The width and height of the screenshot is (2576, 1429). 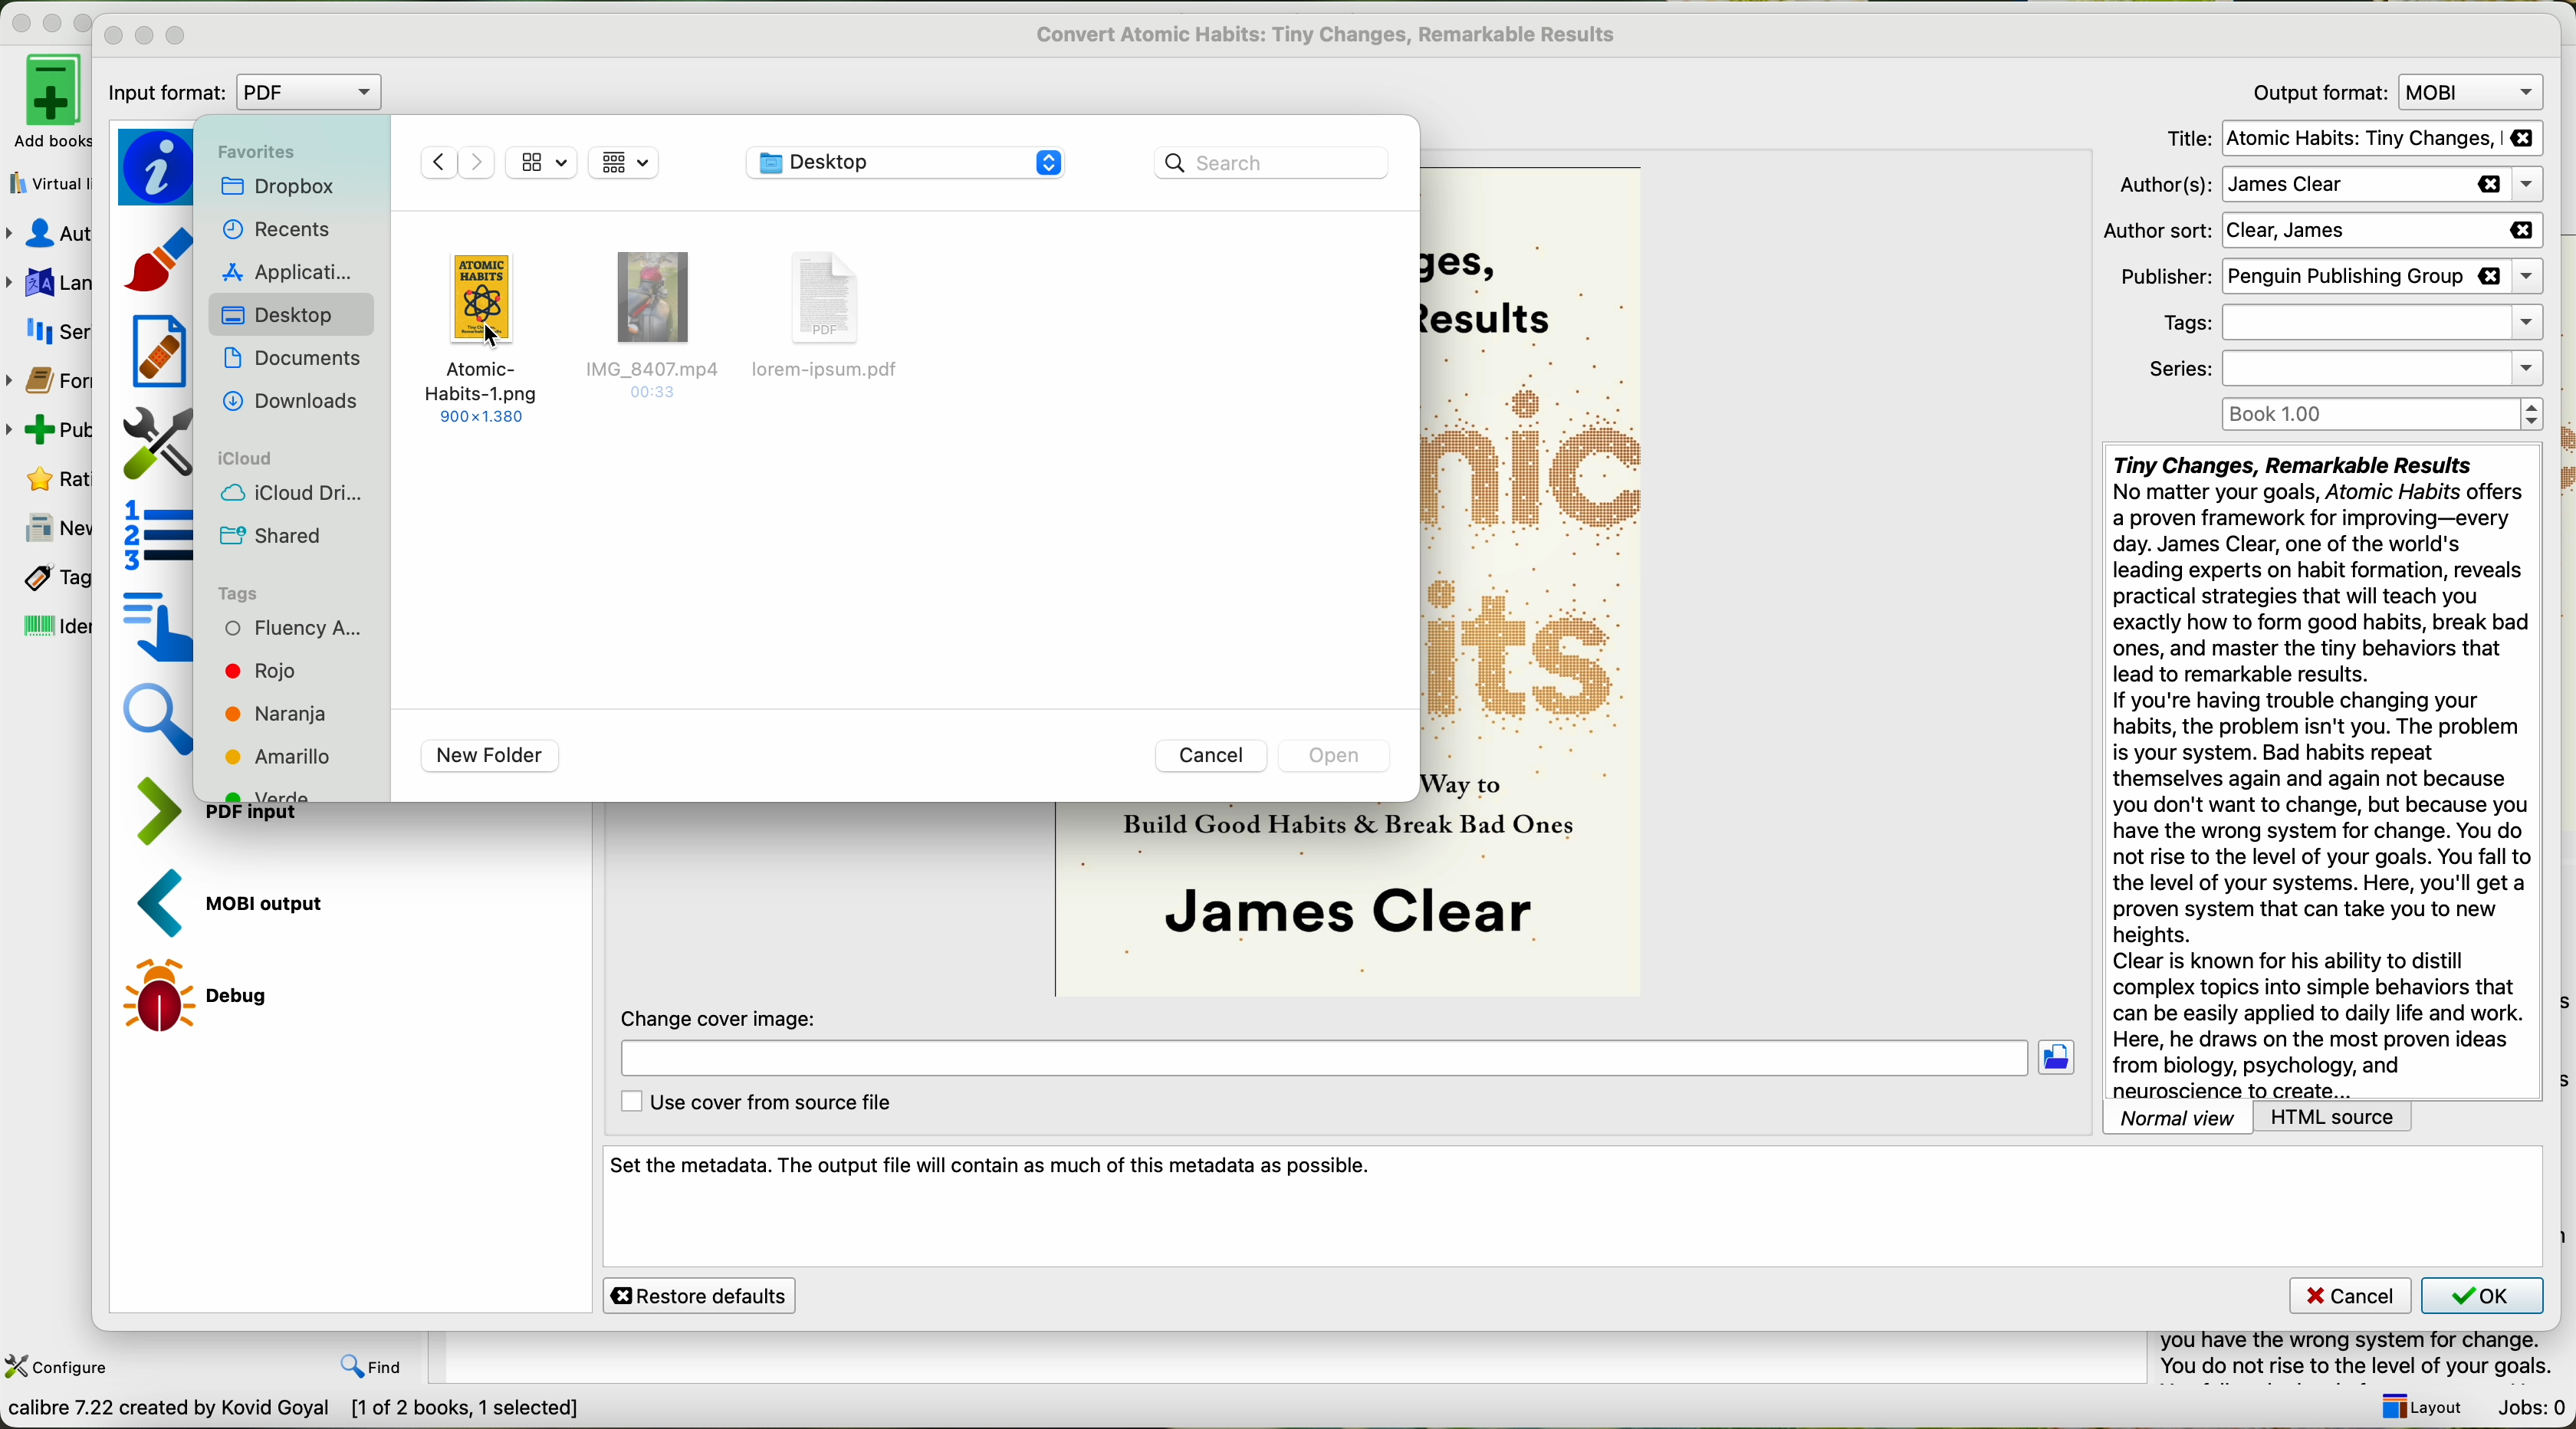 What do you see at coordinates (700, 1295) in the screenshot?
I see `restore defaults` at bounding box center [700, 1295].